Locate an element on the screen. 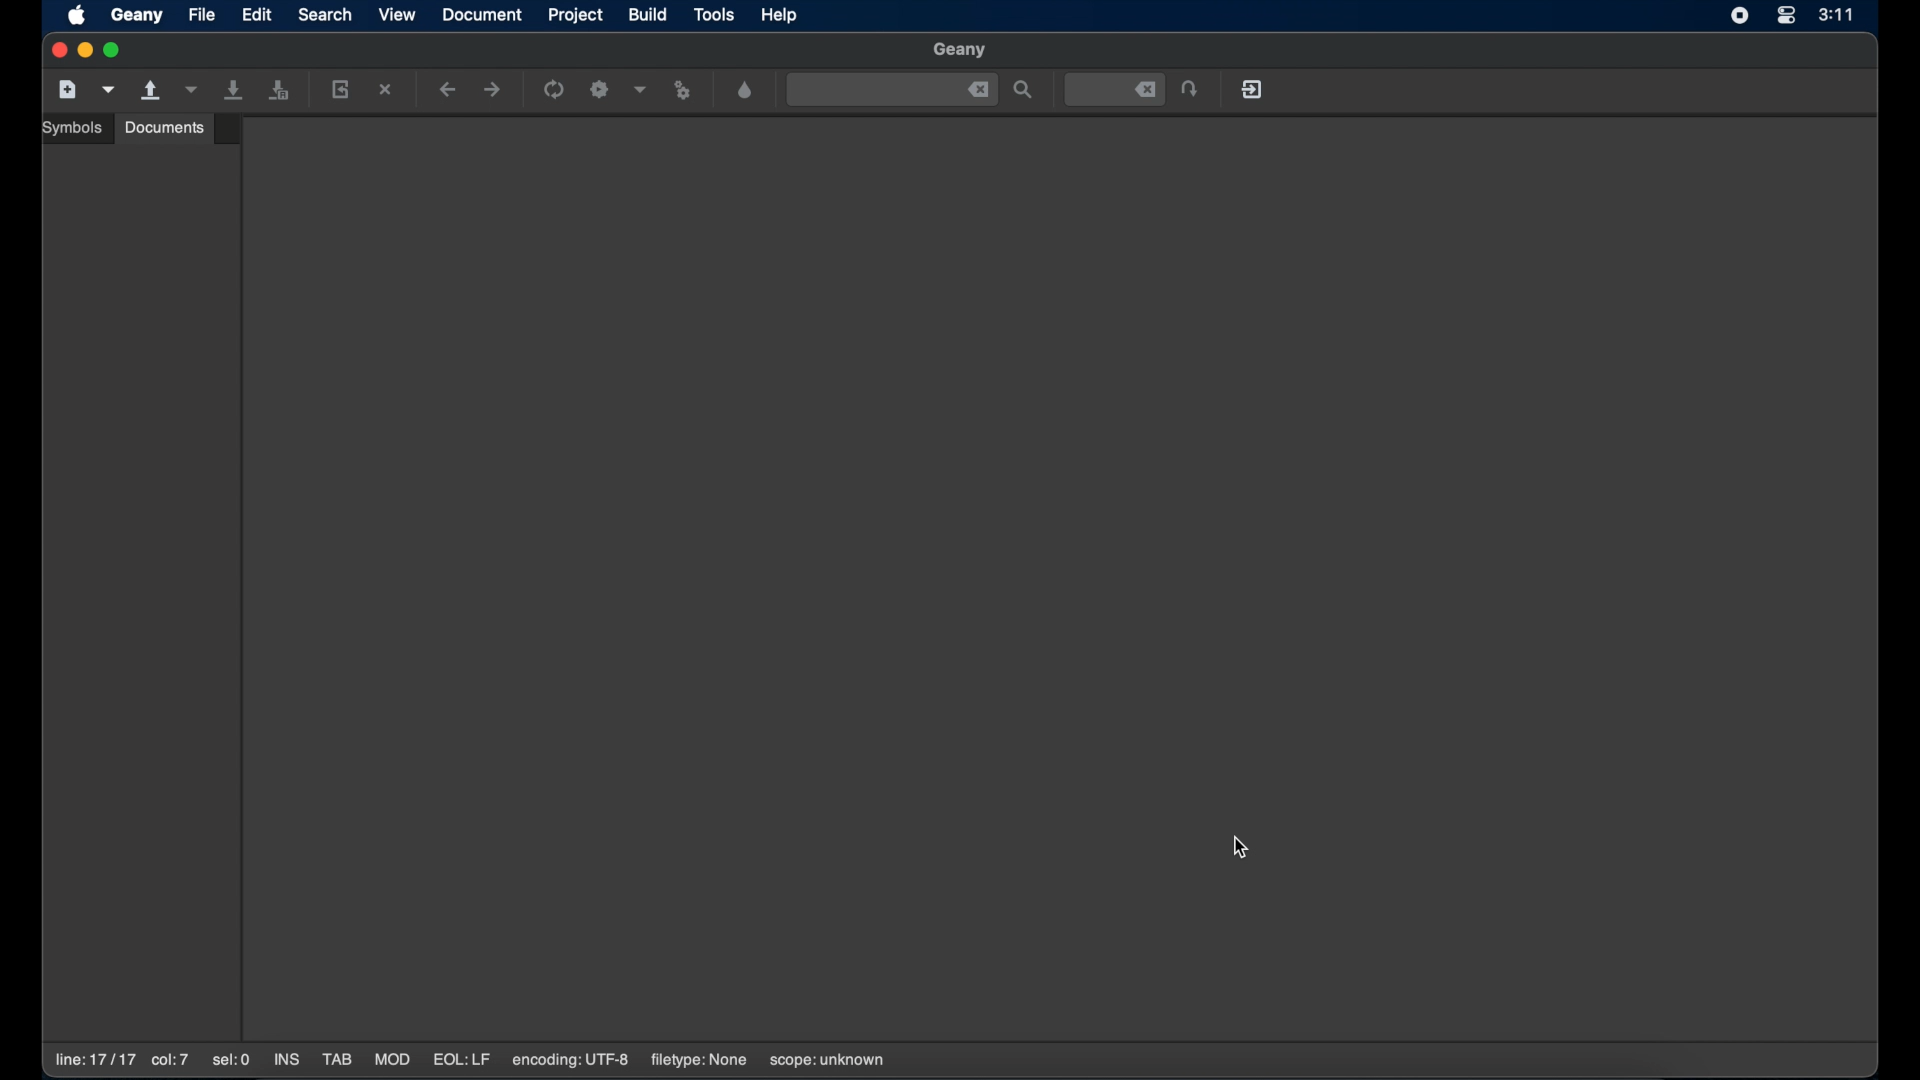 The image size is (1920, 1080). help is located at coordinates (781, 15).